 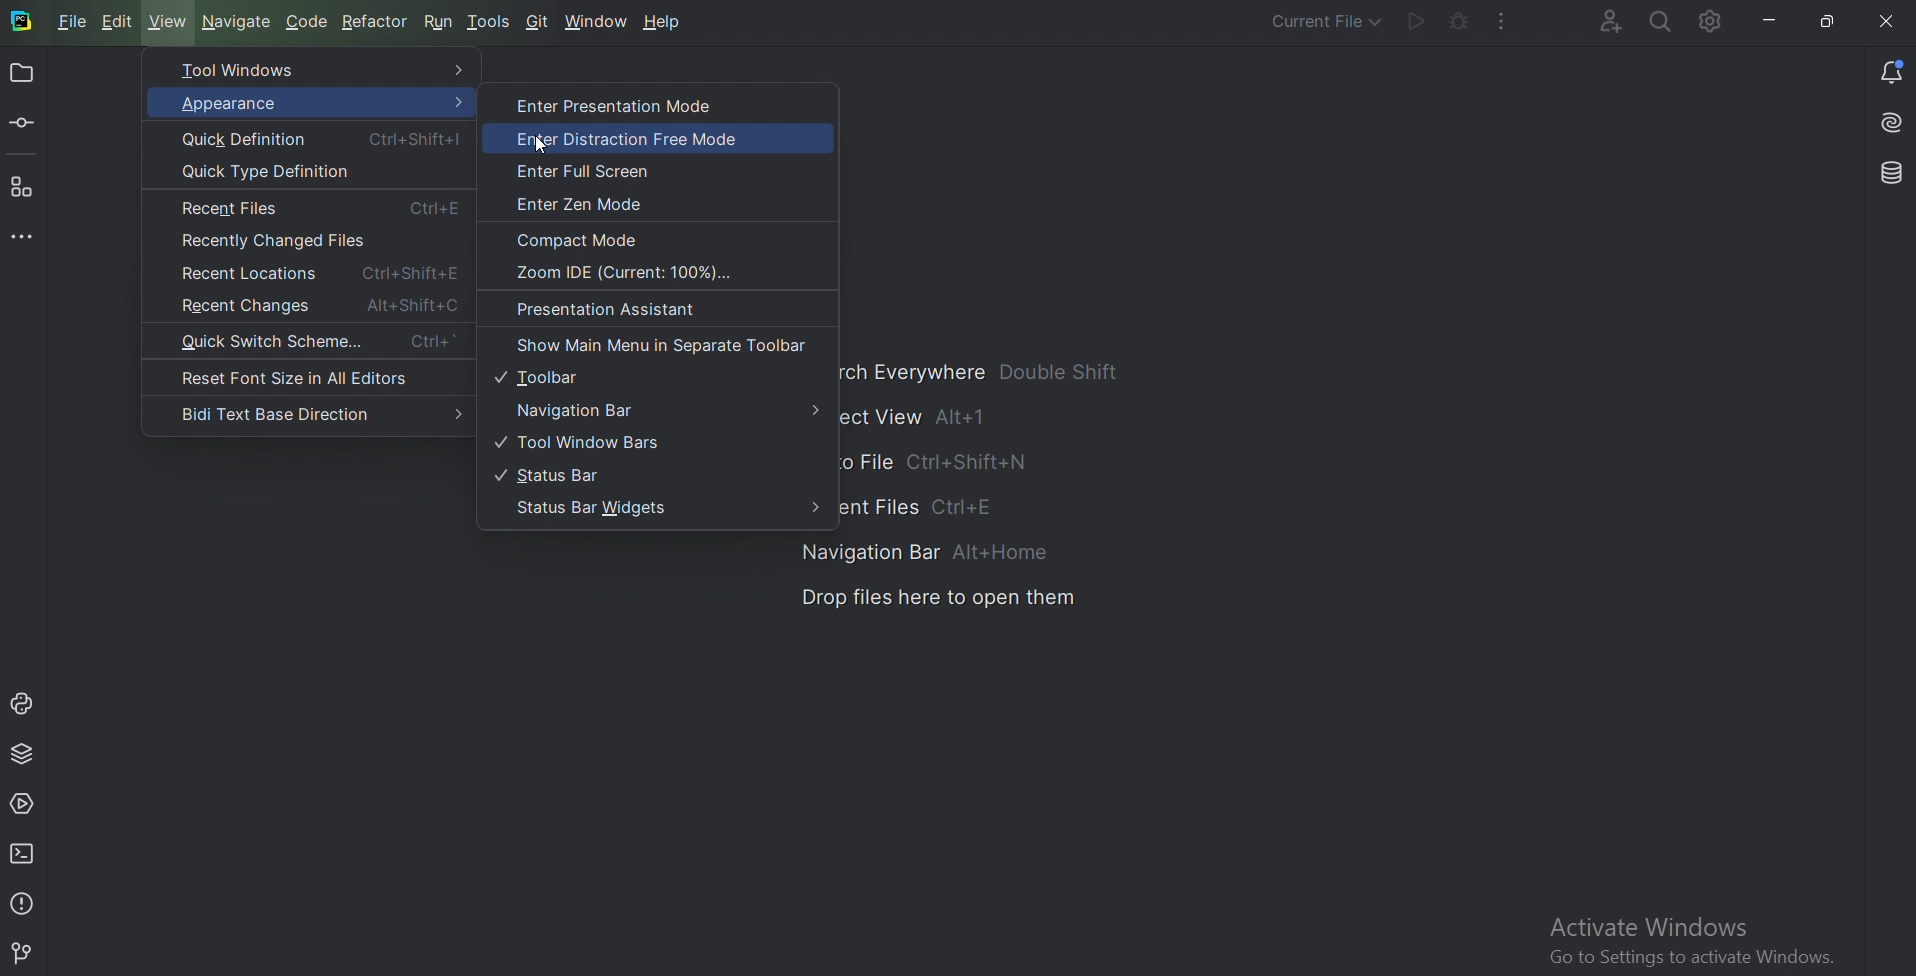 I want to click on File, so click(x=70, y=21).